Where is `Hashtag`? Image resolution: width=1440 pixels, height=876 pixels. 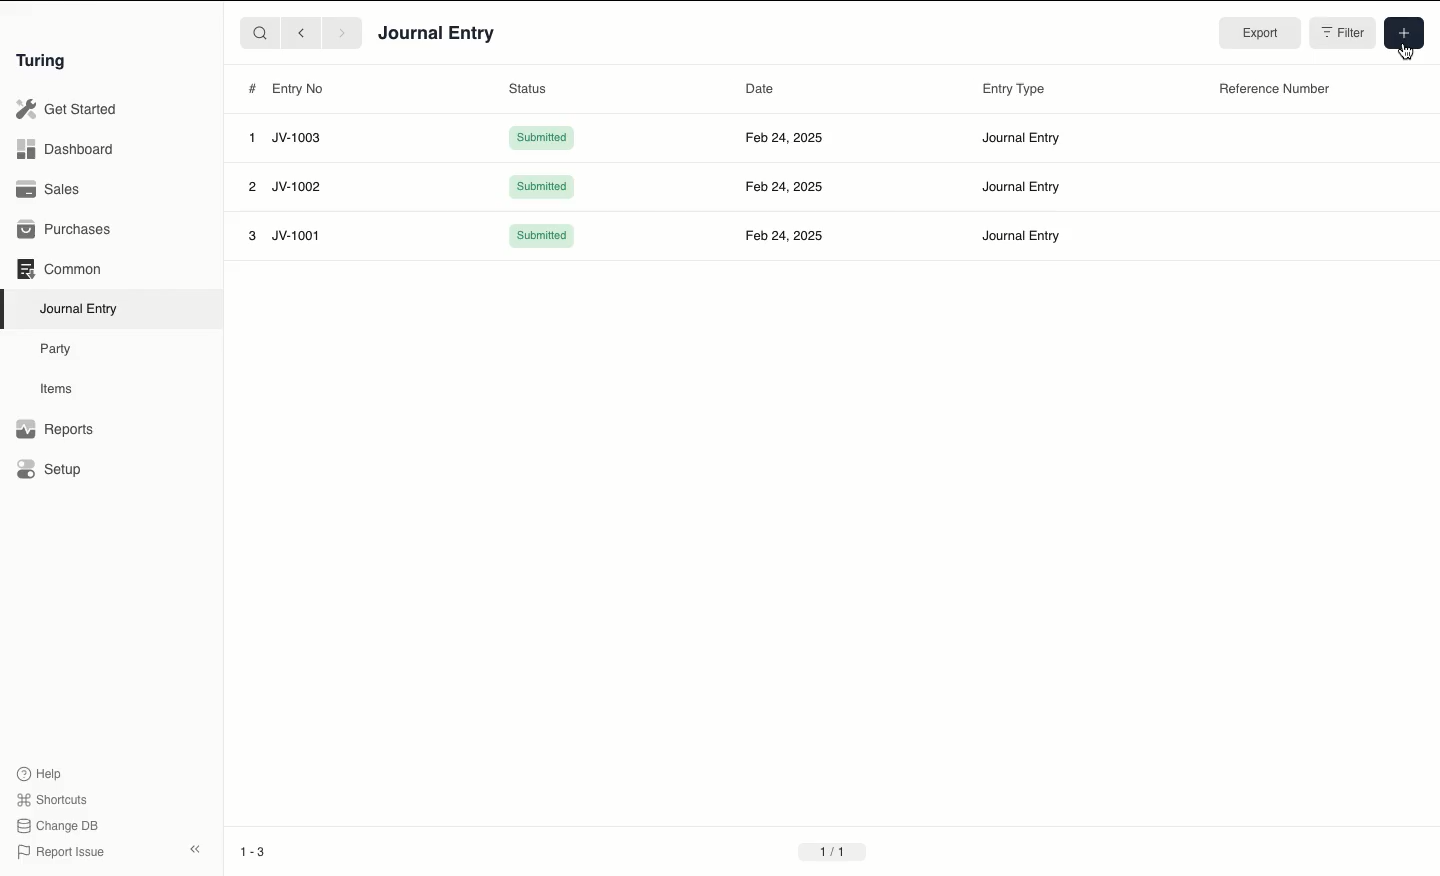
Hashtag is located at coordinates (251, 88).